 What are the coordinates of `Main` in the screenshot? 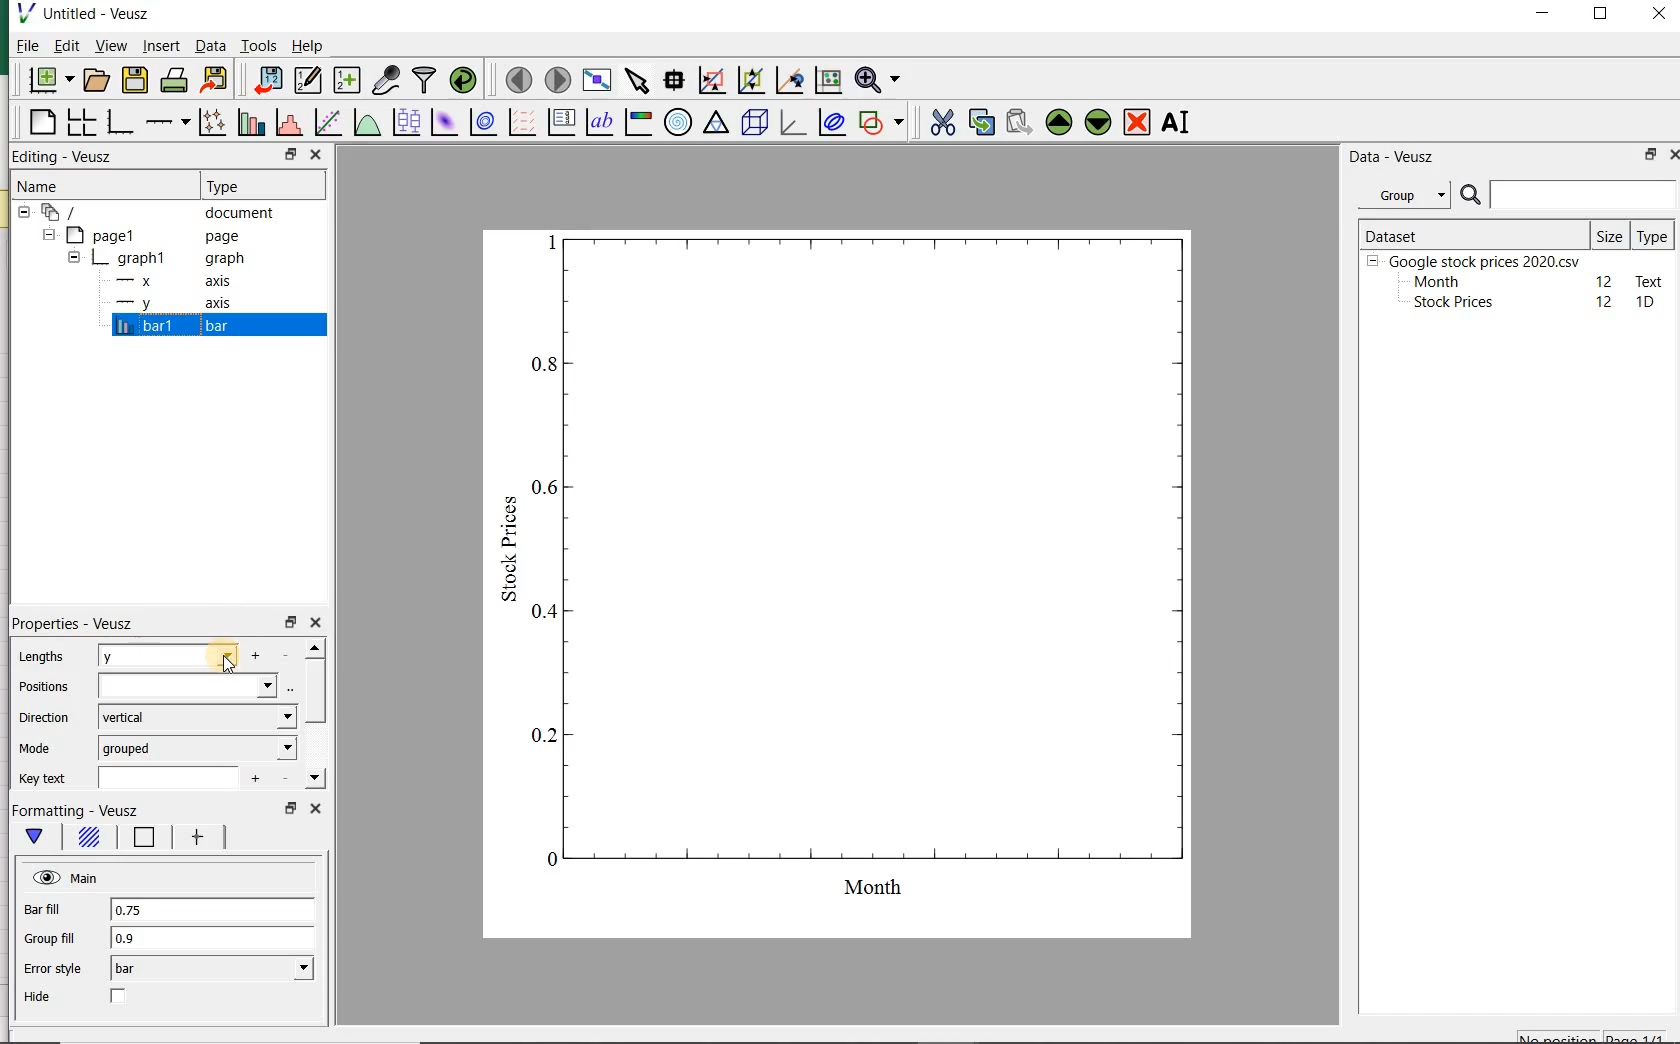 It's located at (67, 877).